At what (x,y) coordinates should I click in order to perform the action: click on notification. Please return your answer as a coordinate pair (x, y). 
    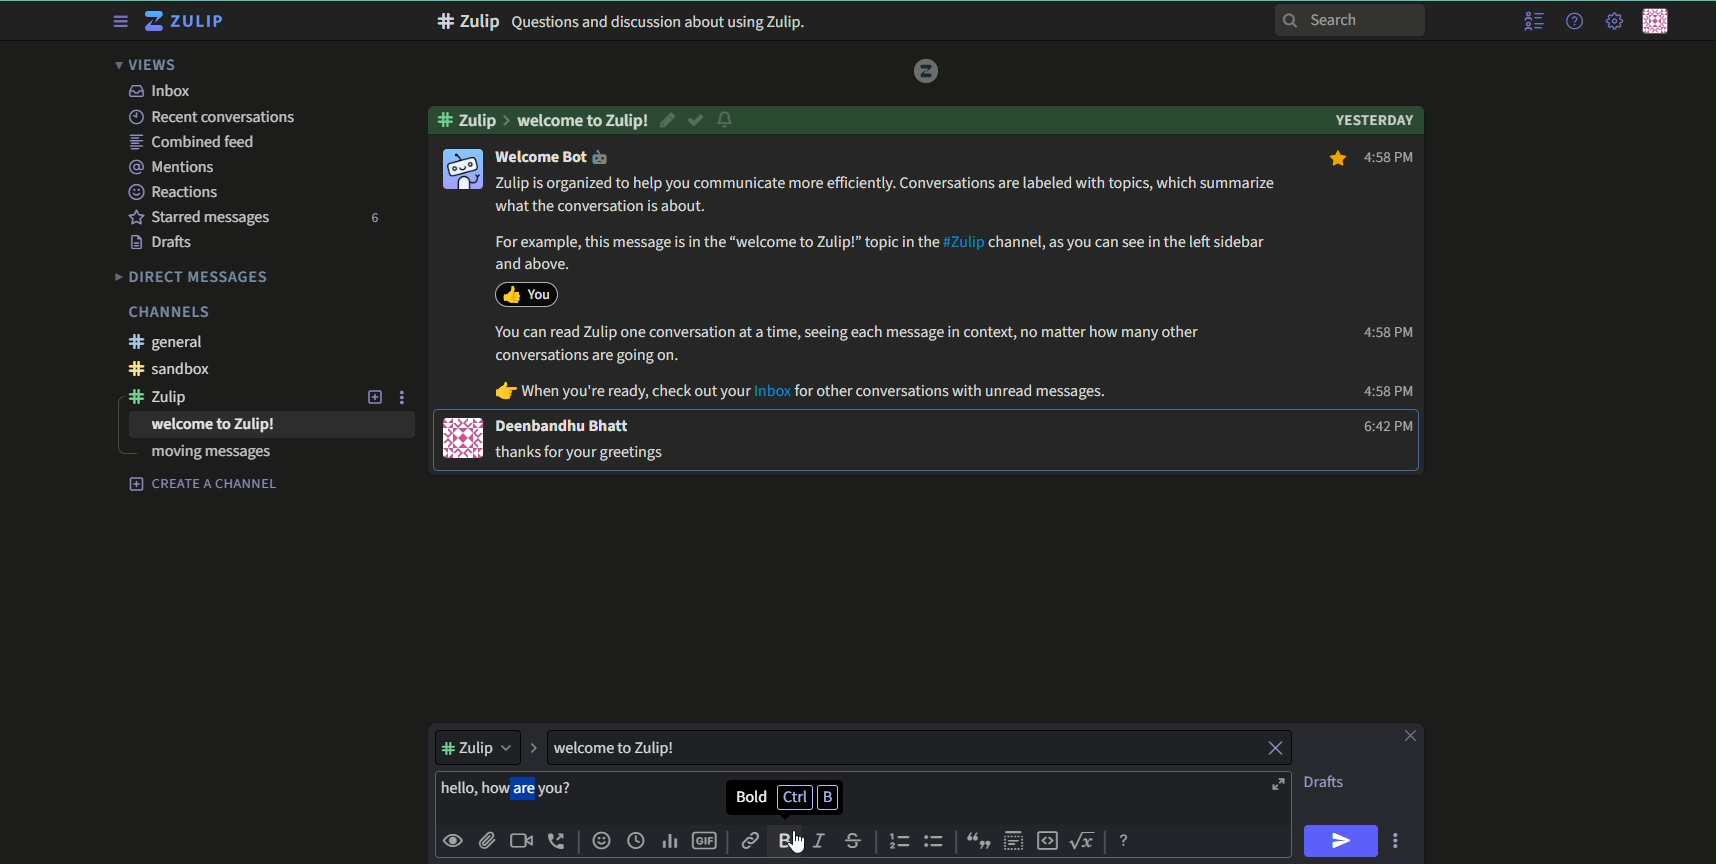
    Looking at the image, I should click on (728, 121).